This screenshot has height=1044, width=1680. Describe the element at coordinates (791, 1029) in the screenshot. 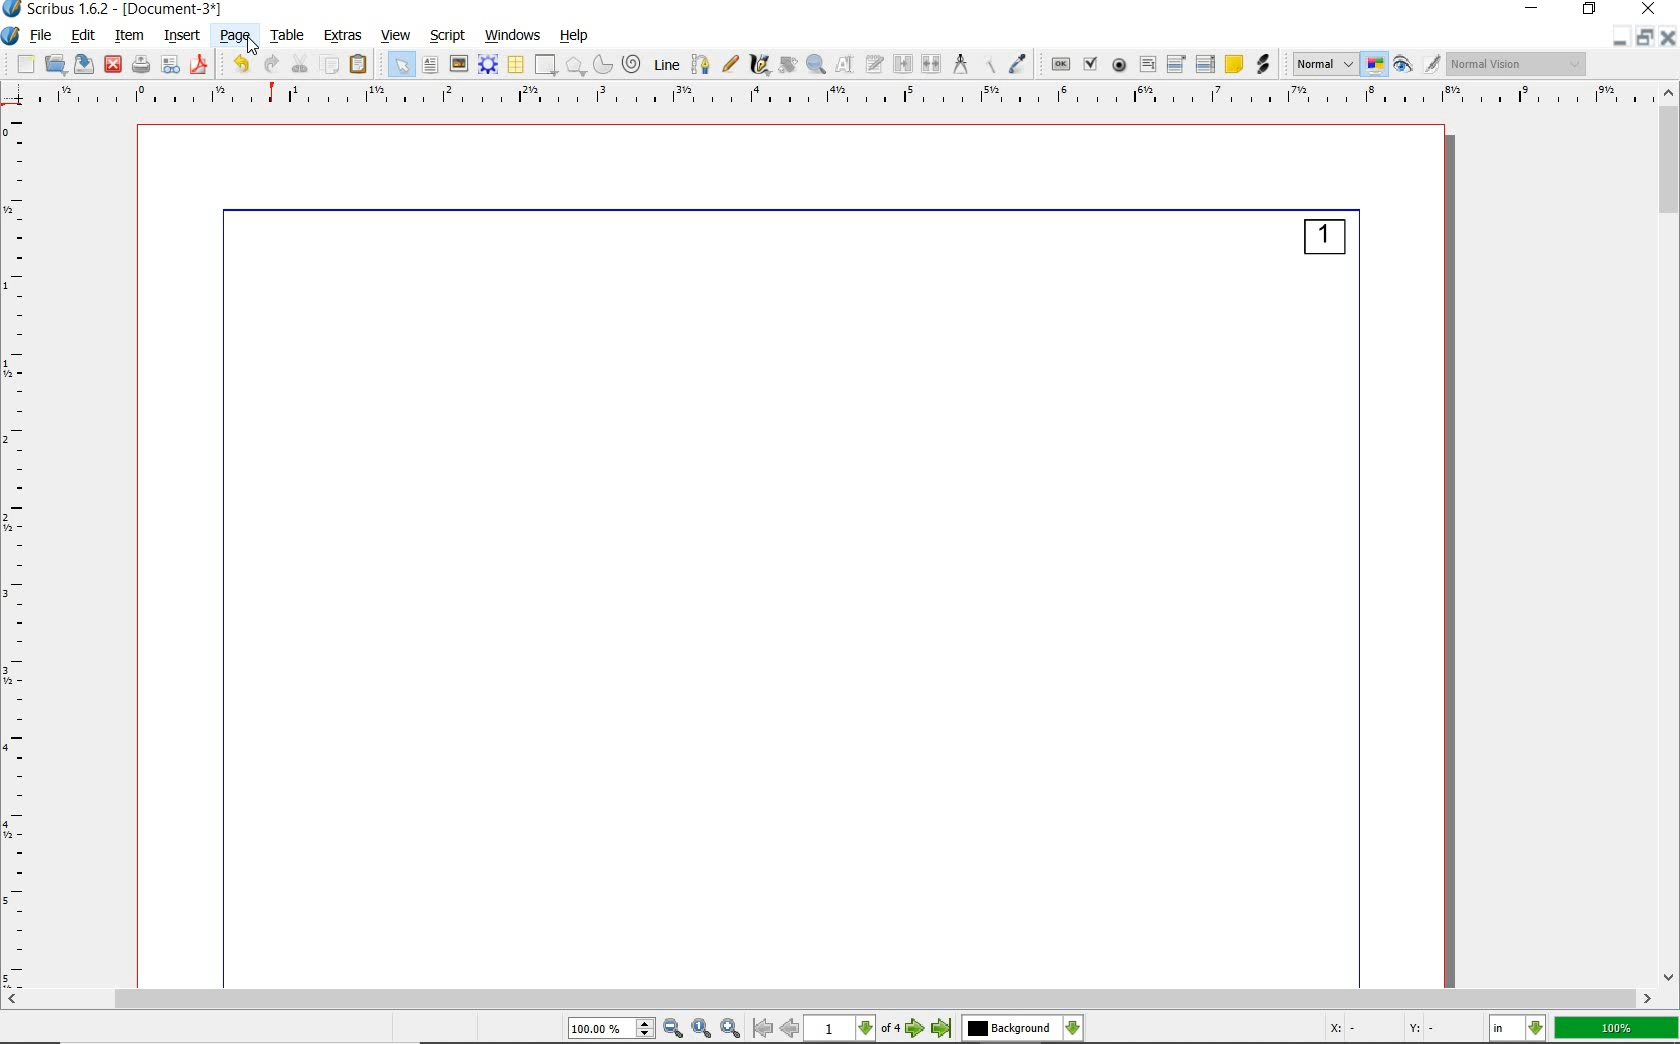

I see `go to previous page` at that location.